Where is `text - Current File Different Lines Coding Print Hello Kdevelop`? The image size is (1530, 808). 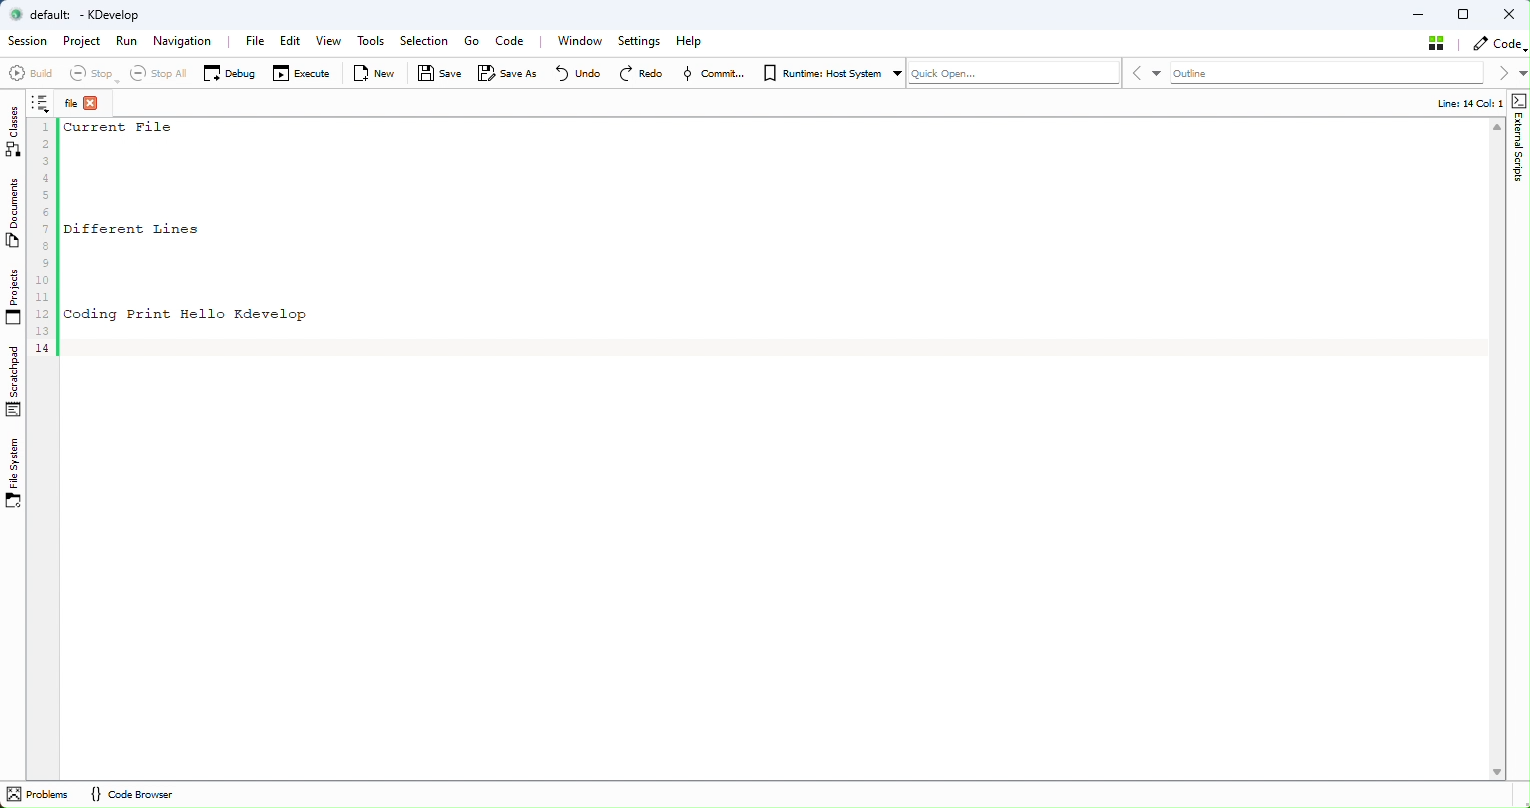 text - Current File Different Lines Coding Print Hello Kdevelop is located at coordinates (191, 223).